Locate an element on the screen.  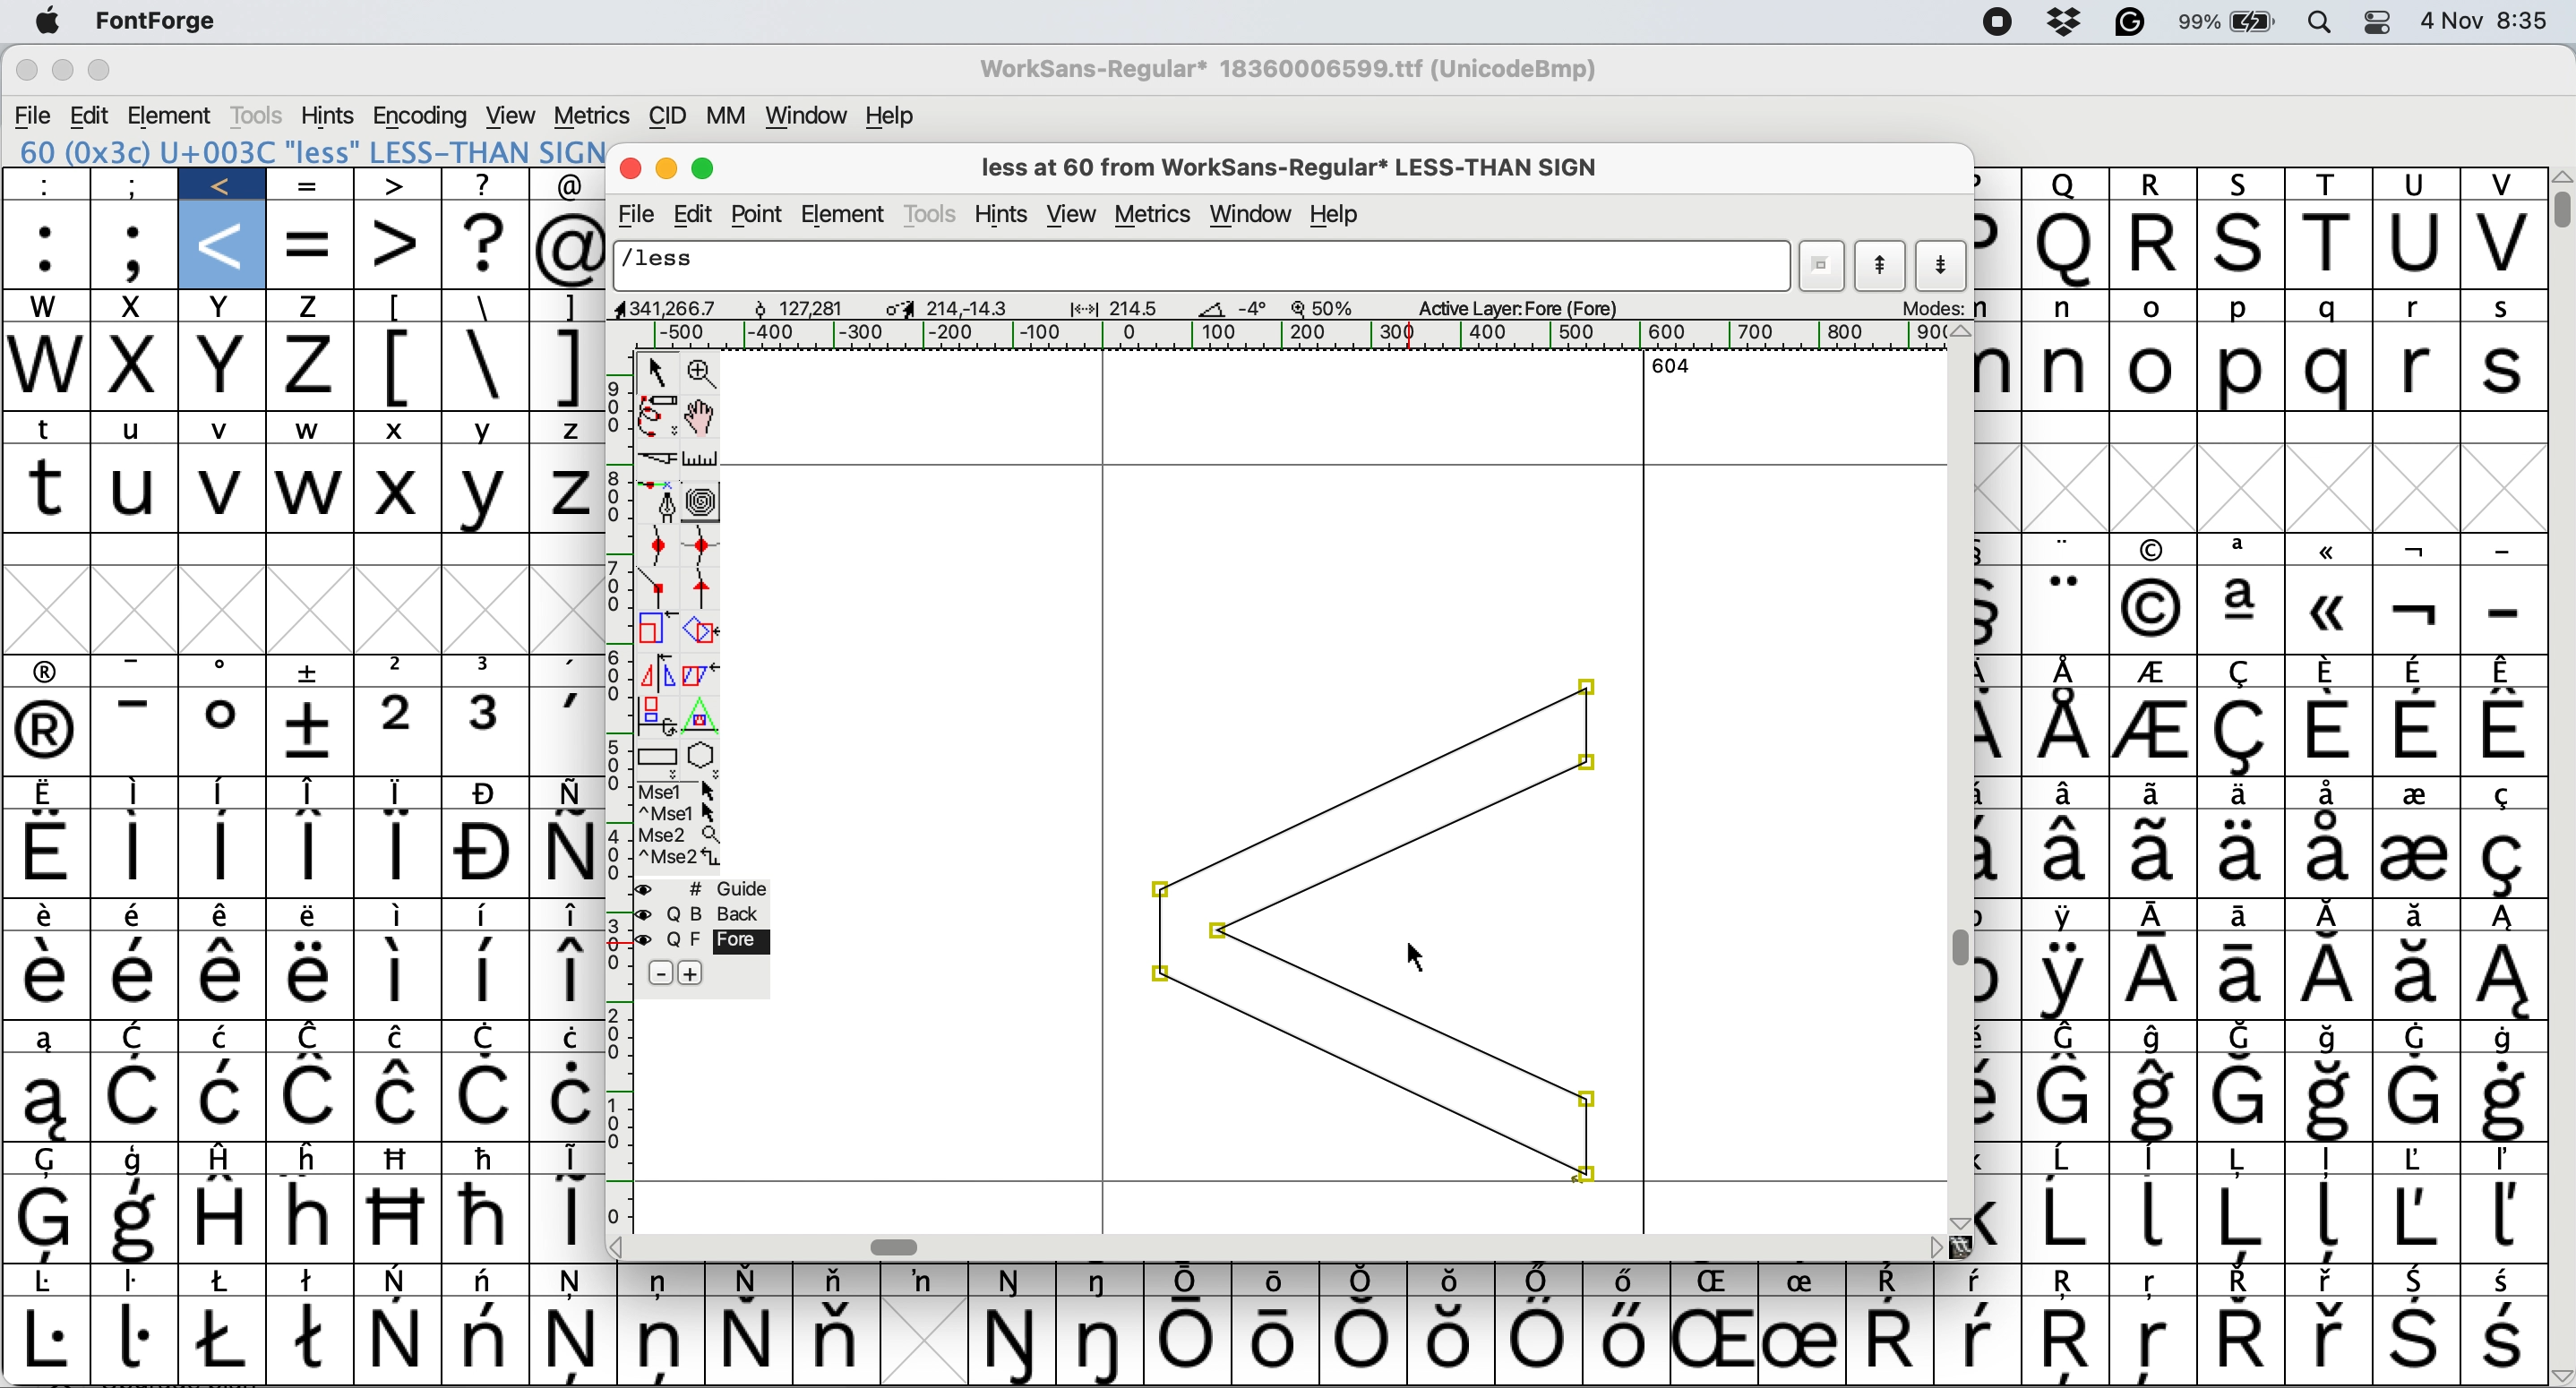
Symbol is located at coordinates (1979, 1279).